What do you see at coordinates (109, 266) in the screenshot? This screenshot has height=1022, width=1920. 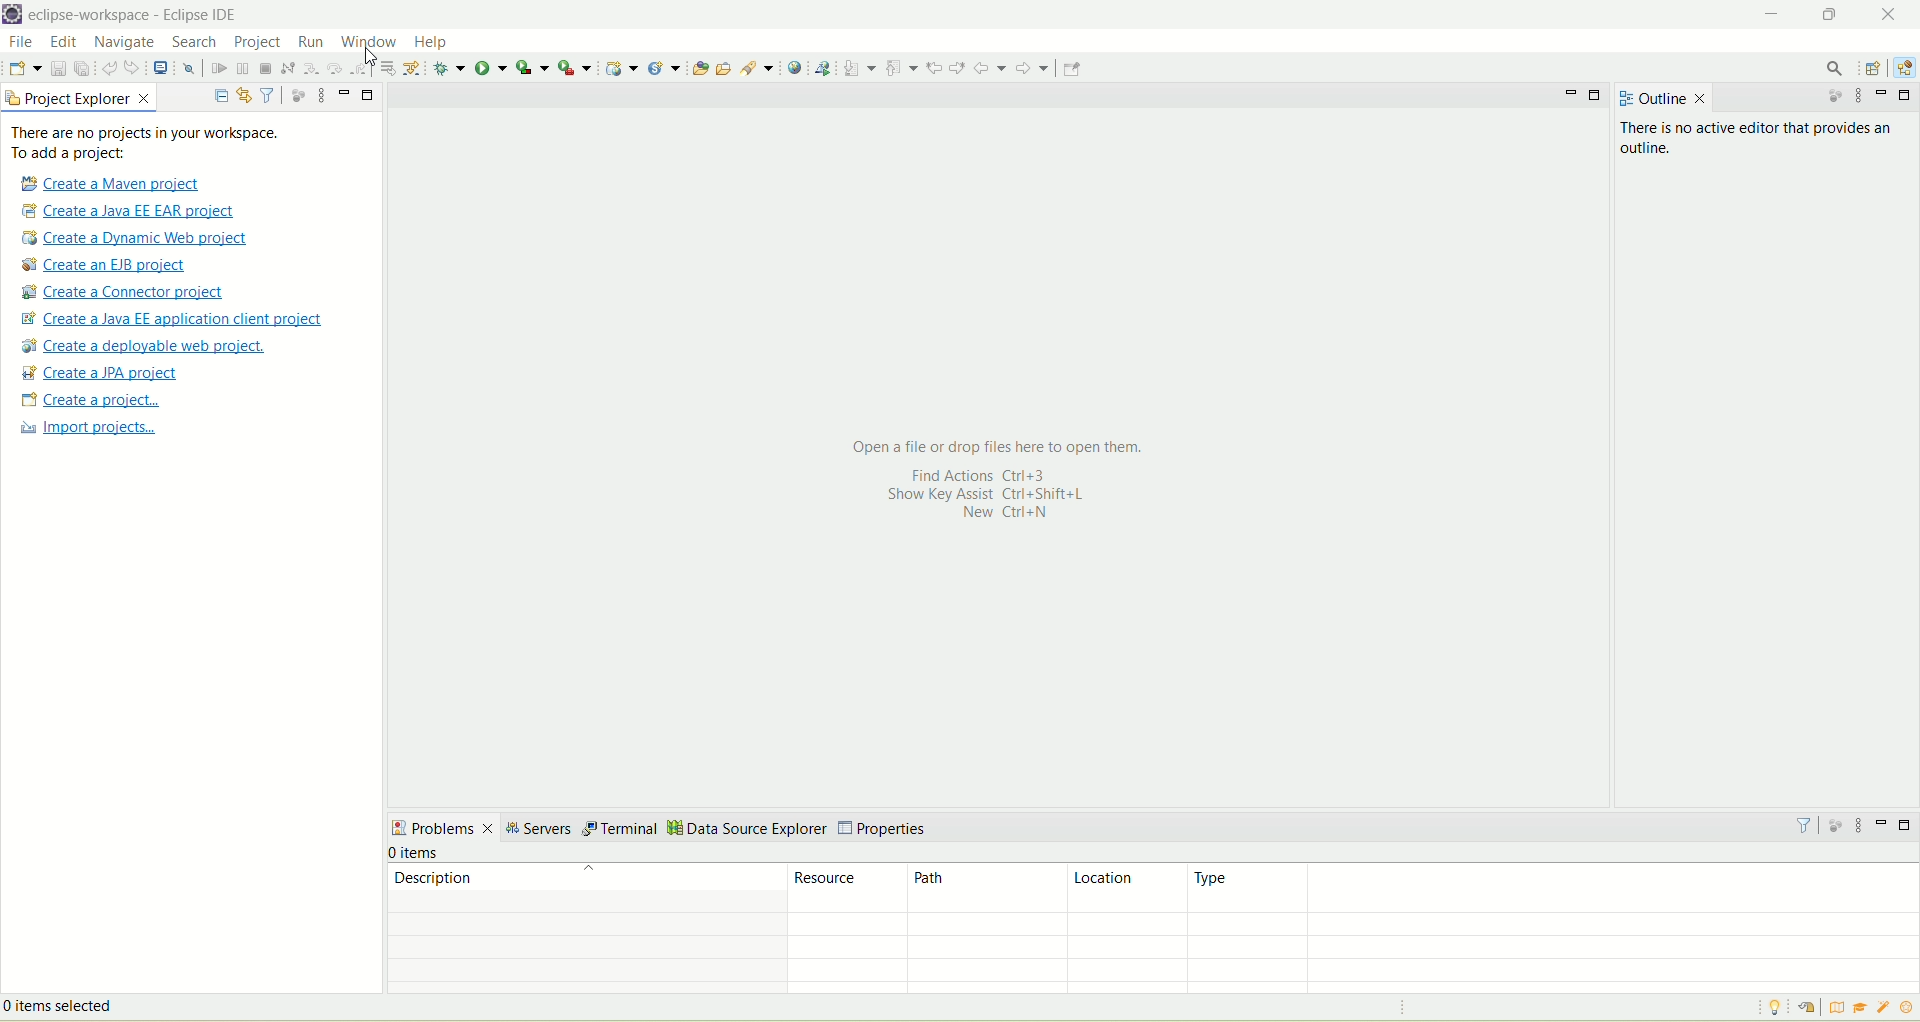 I see `create a EJB project` at bounding box center [109, 266].